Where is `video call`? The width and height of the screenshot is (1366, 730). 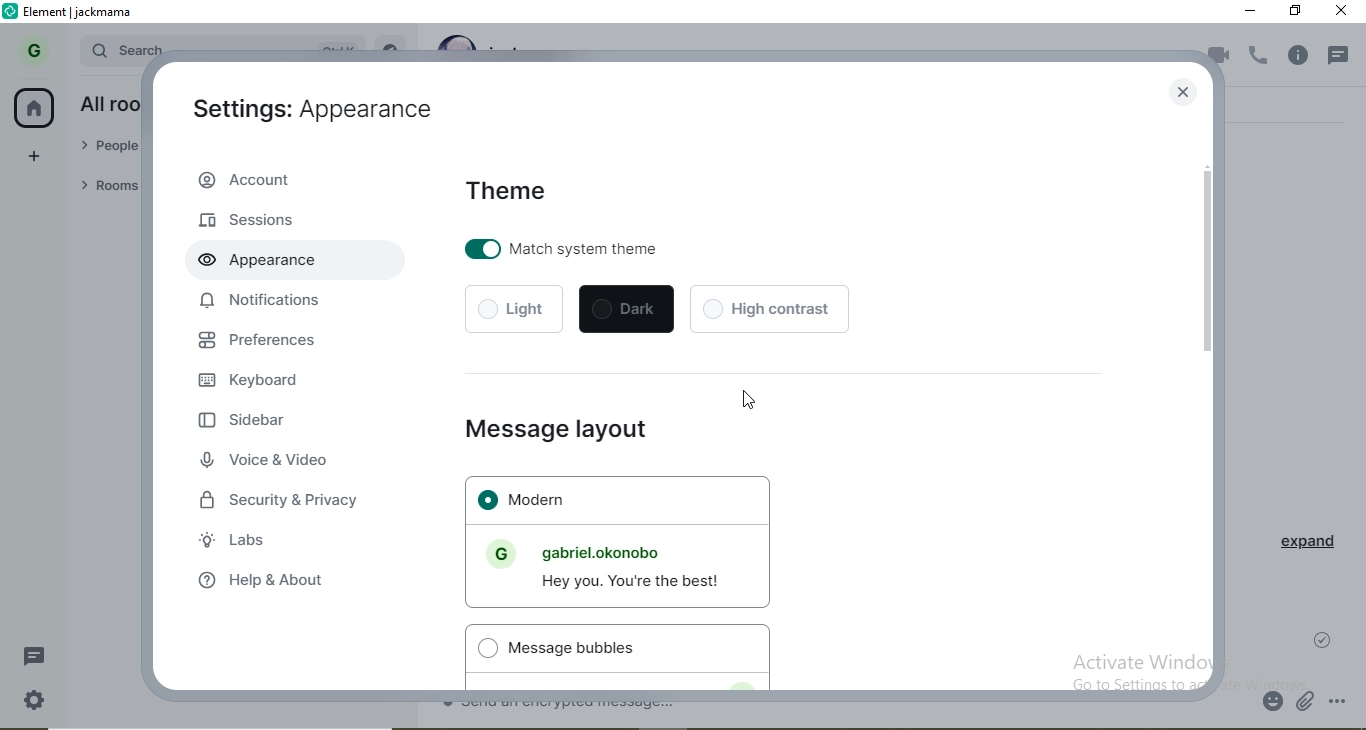 video call is located at coordinates (1217, 58).